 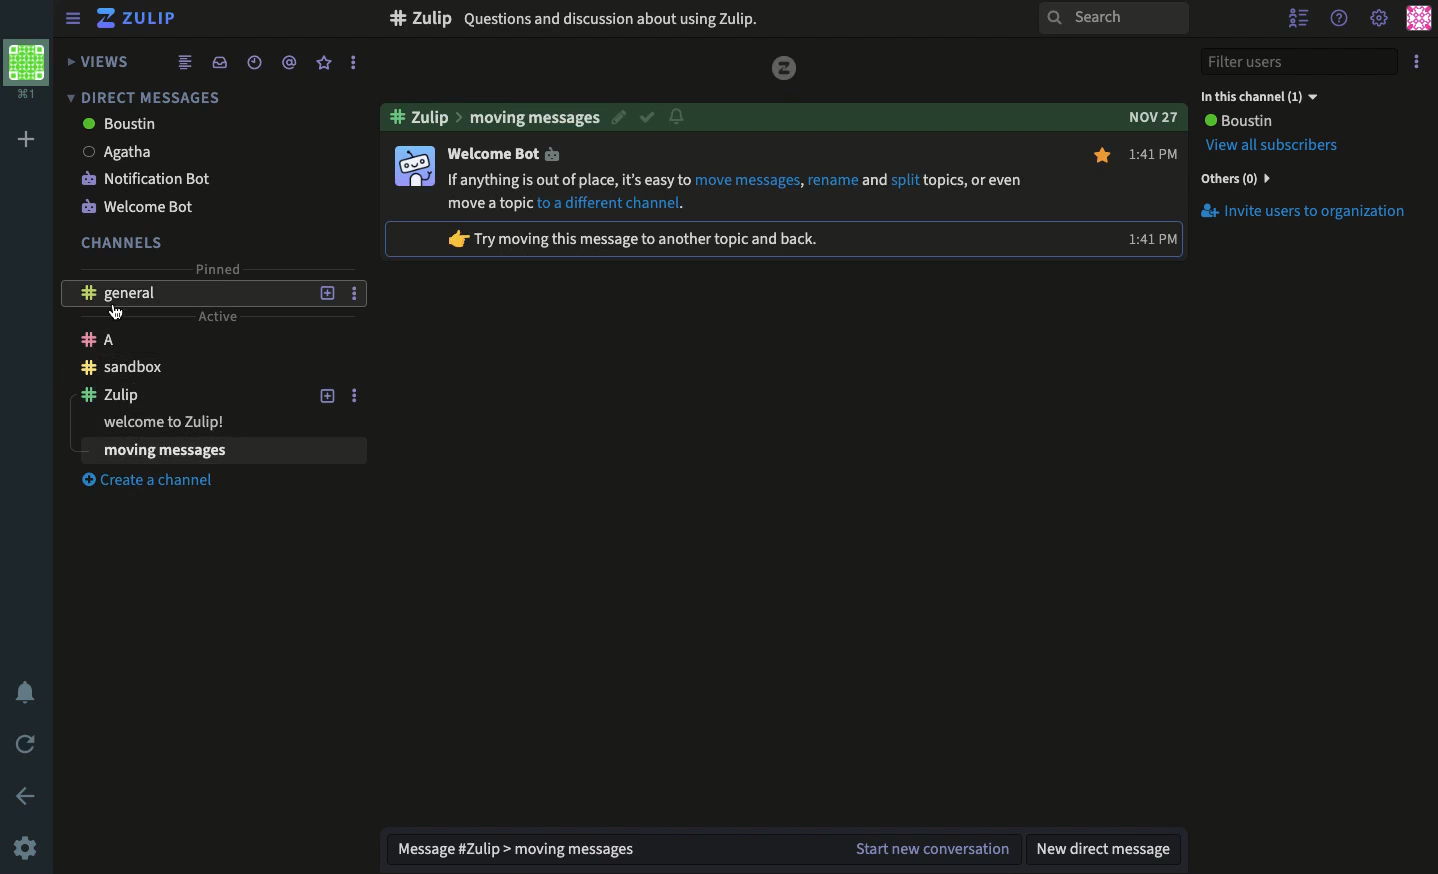 What do you see at coordinates (747, 180) in the screenshot?
I see `move messages` at bounding box center [747, 180].